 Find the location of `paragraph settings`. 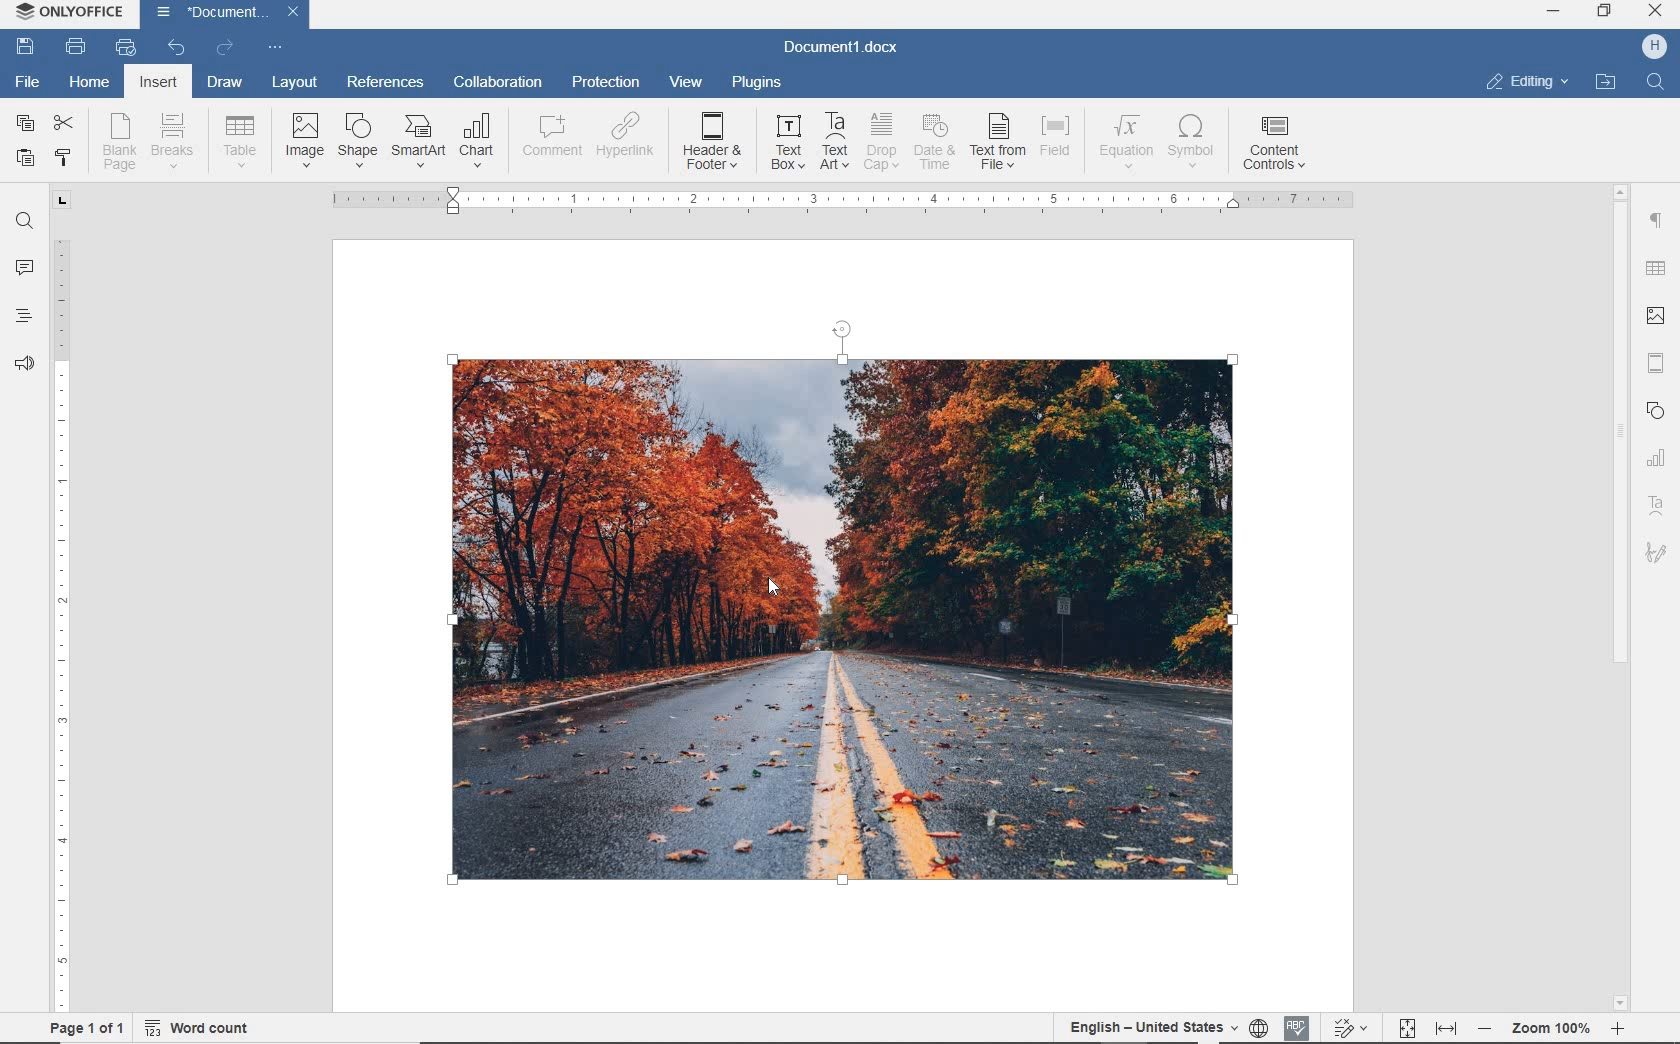

paragraph settings is located at coordinates (1659, 223).